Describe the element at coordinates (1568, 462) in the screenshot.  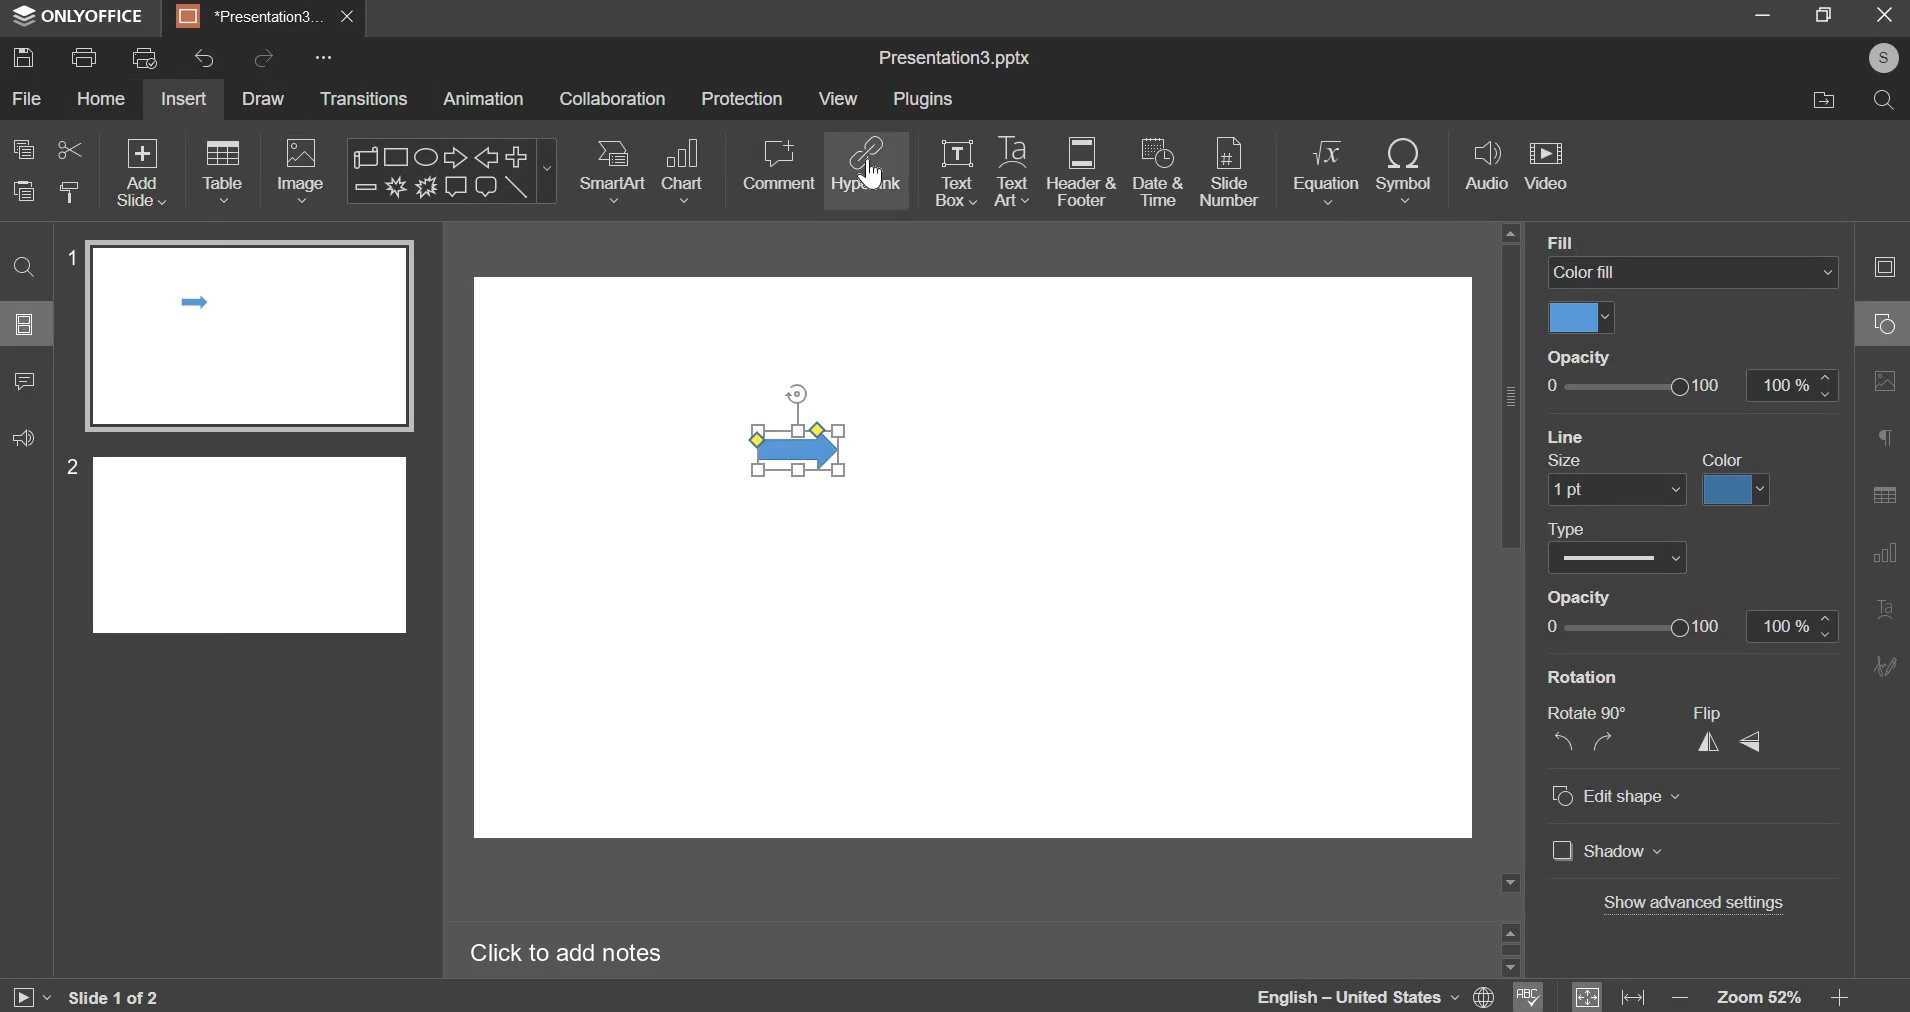
I see `size` at that location.